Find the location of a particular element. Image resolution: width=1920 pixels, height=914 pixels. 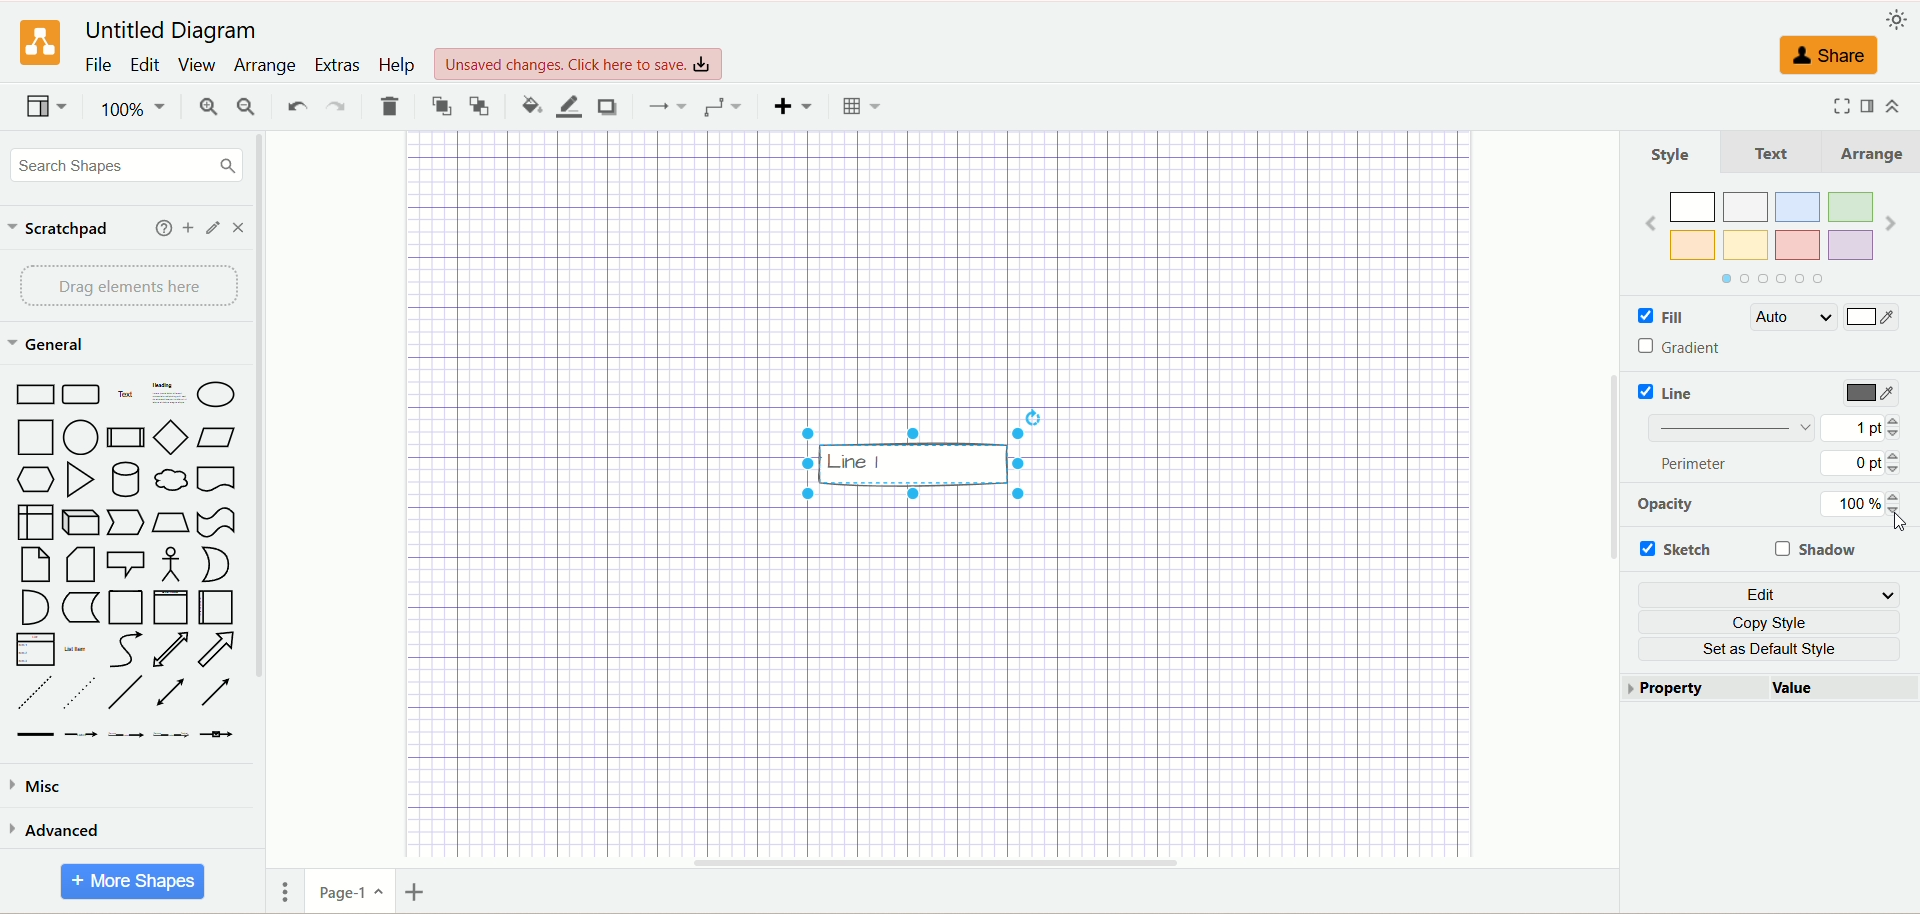

Parallelogram is located at coordinates (216, 437).